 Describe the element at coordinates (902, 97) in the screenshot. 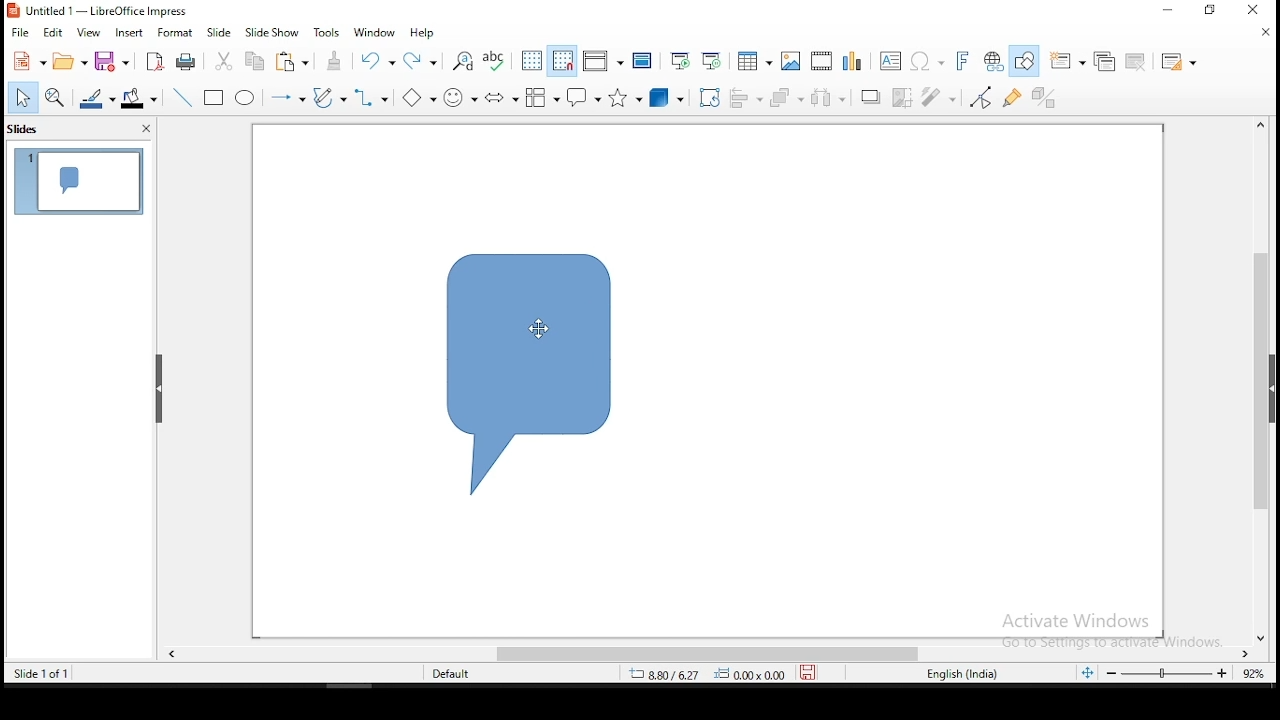

I see `crop image` at that location.